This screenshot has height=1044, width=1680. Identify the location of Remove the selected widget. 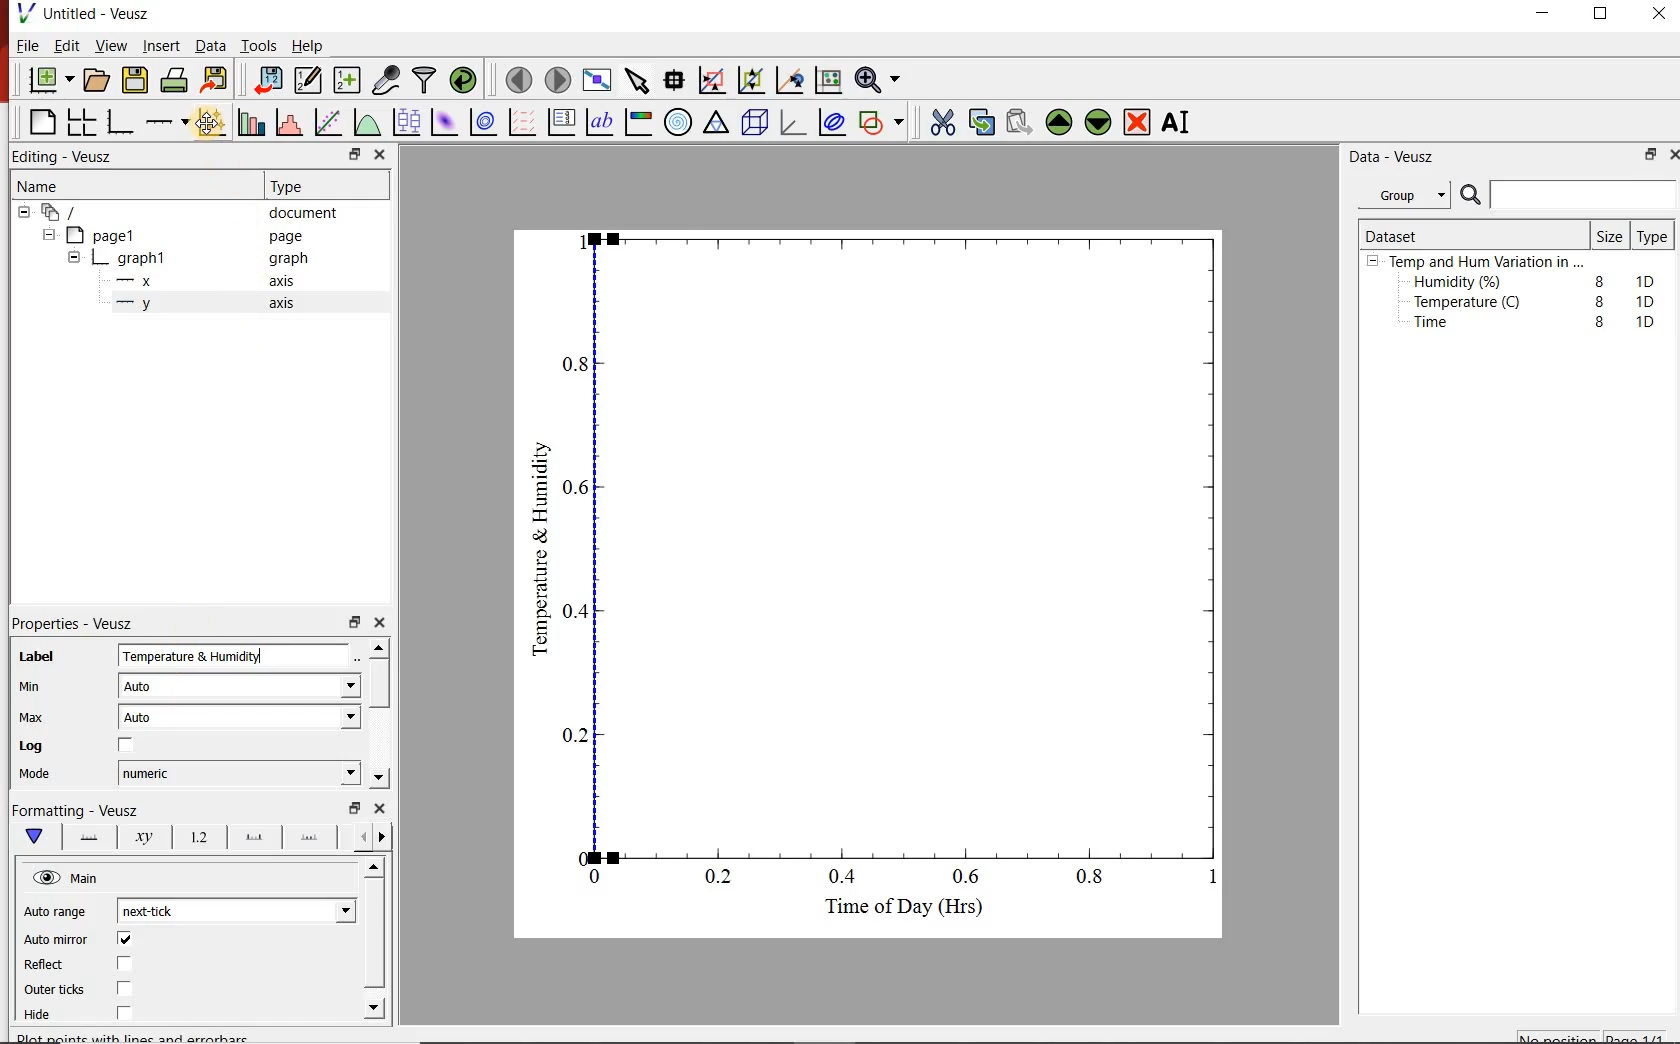
(1139, 122).